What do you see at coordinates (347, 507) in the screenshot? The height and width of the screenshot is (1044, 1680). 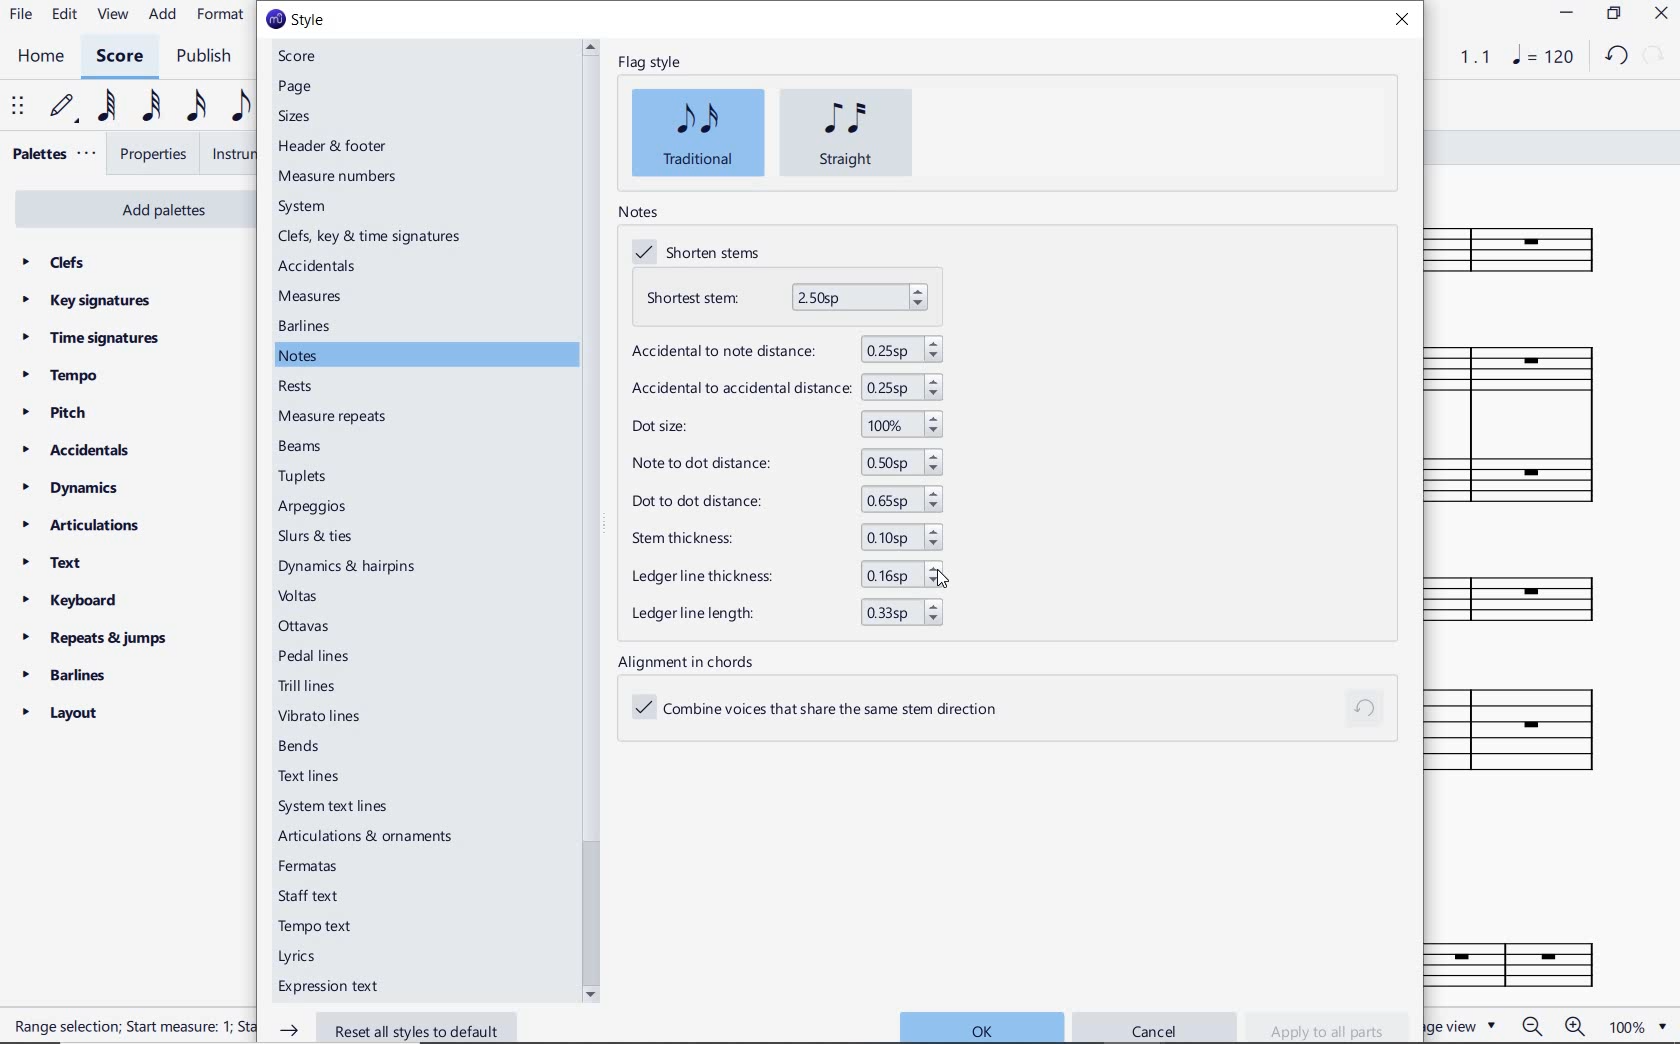 I see `arpeggios` at bounding box center [347, 507].